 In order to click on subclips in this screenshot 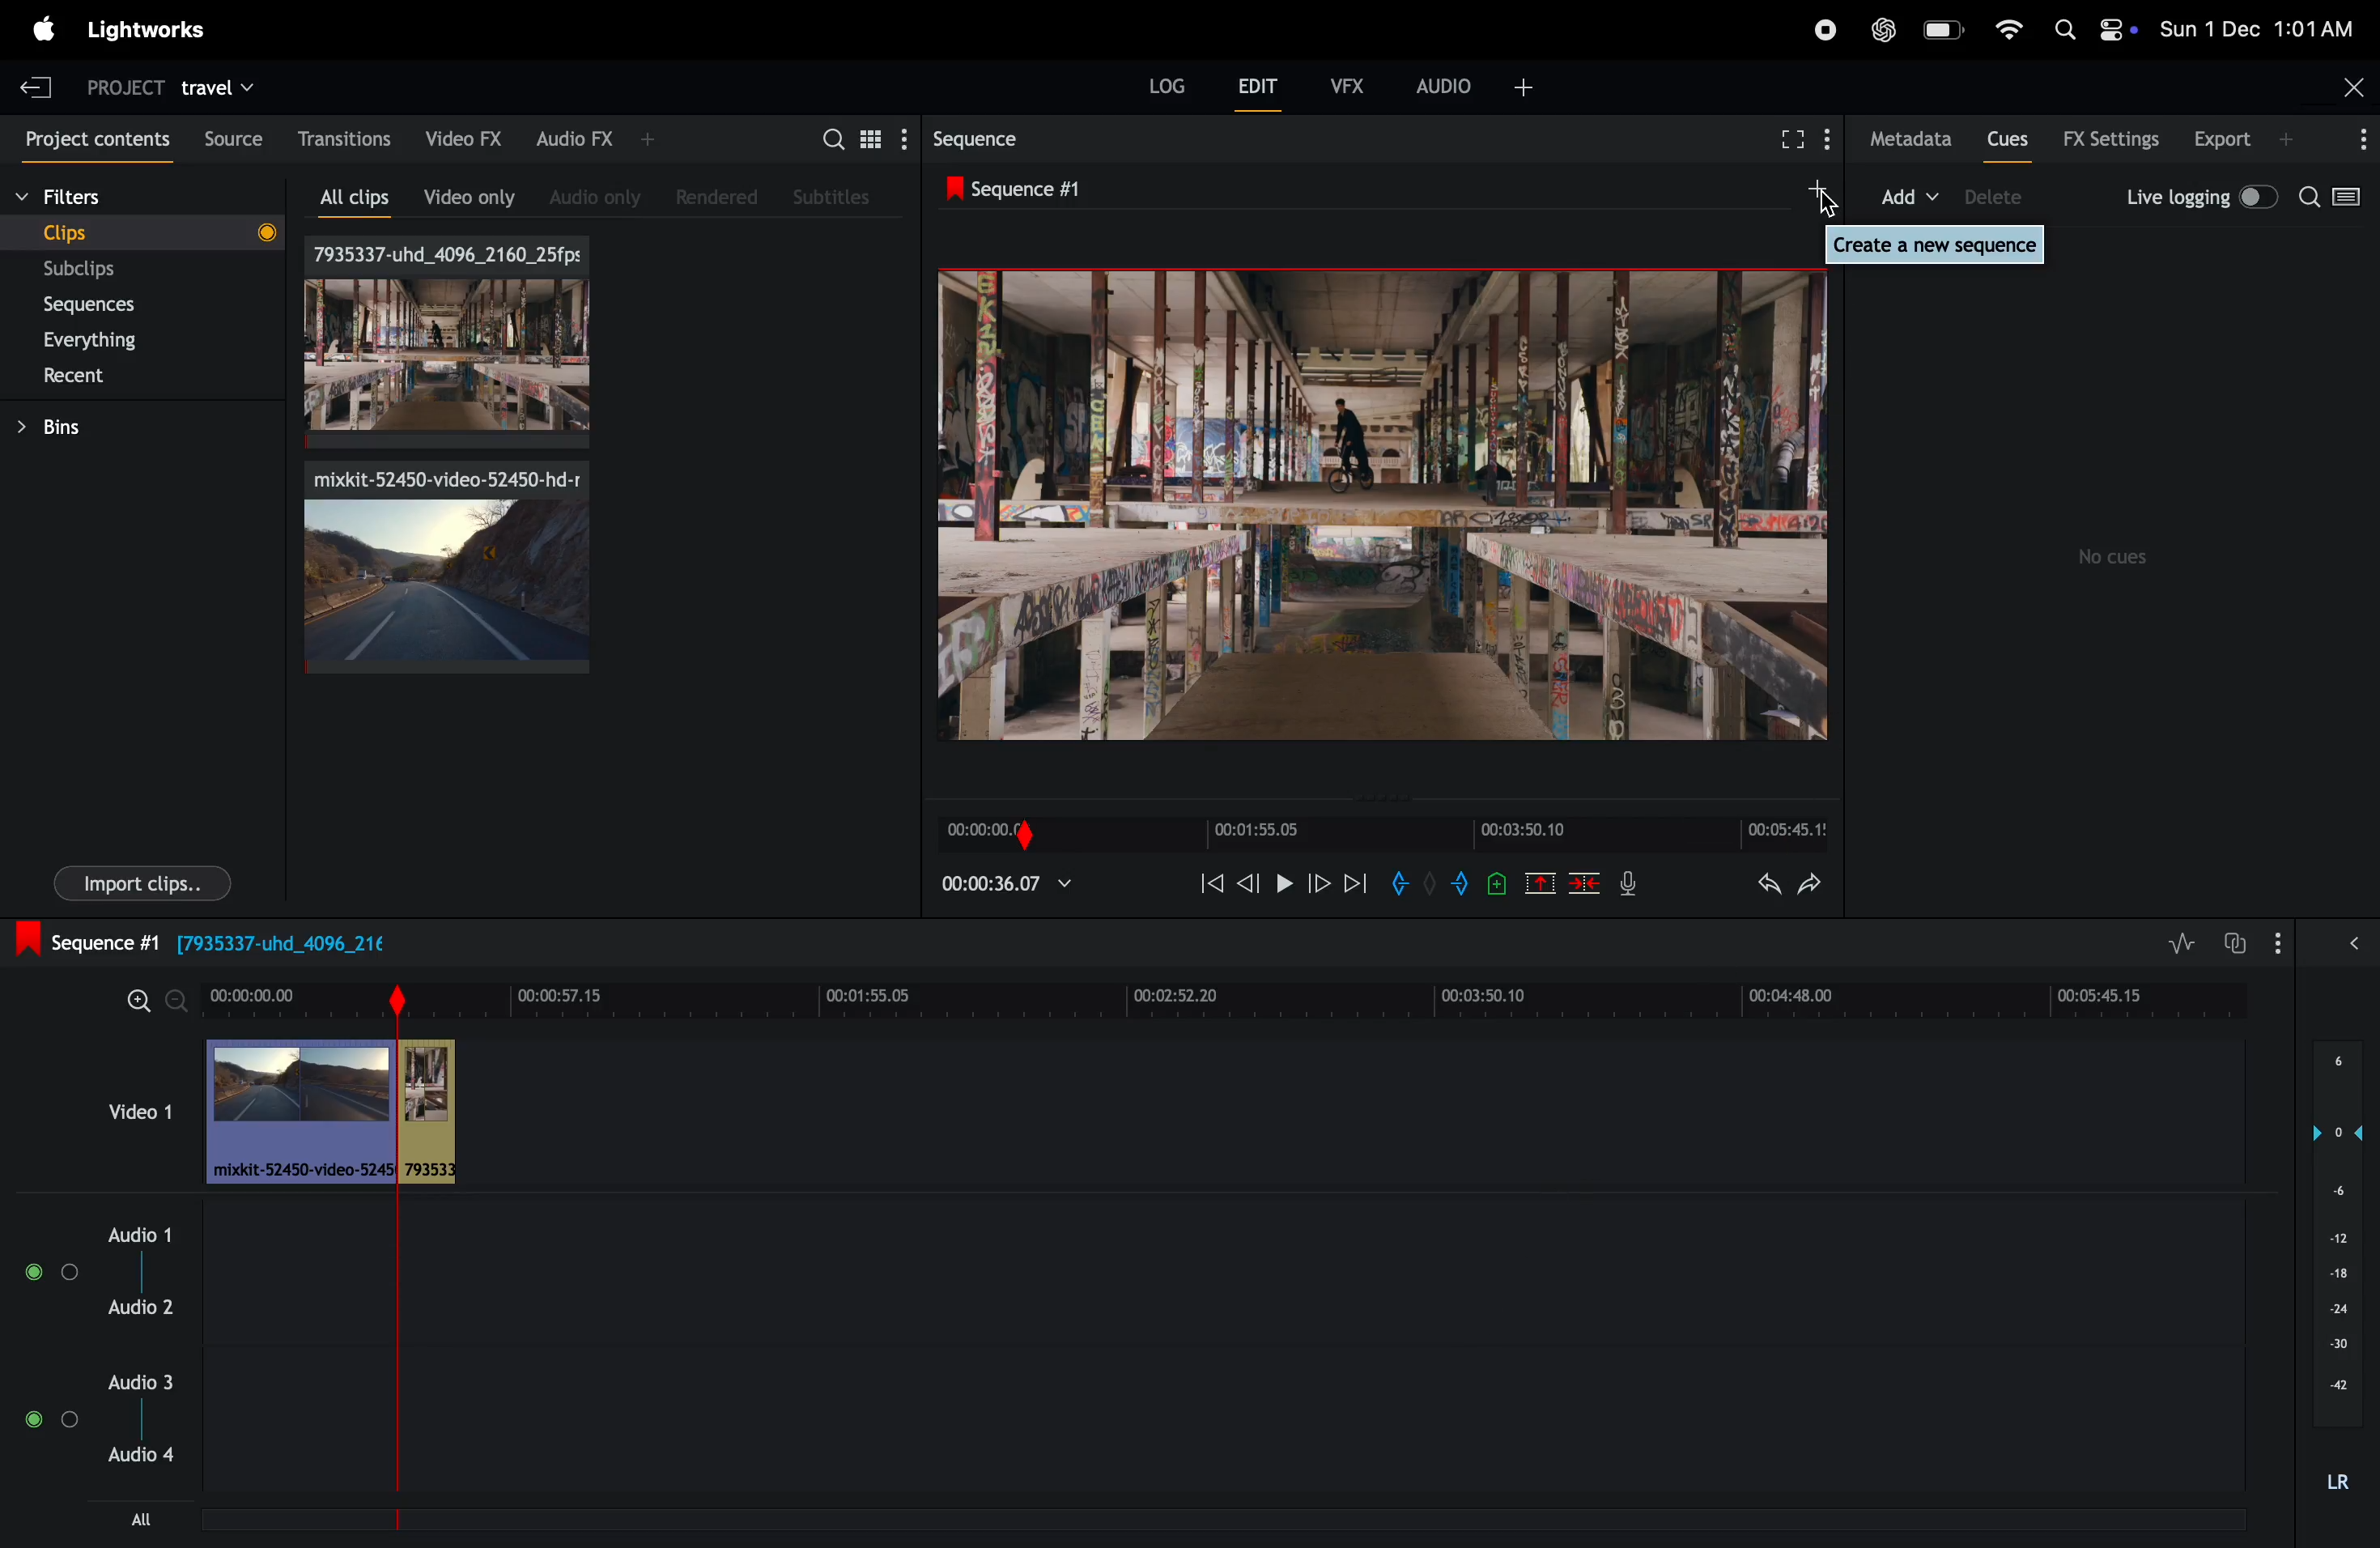, I will do `click(131, 270)`.